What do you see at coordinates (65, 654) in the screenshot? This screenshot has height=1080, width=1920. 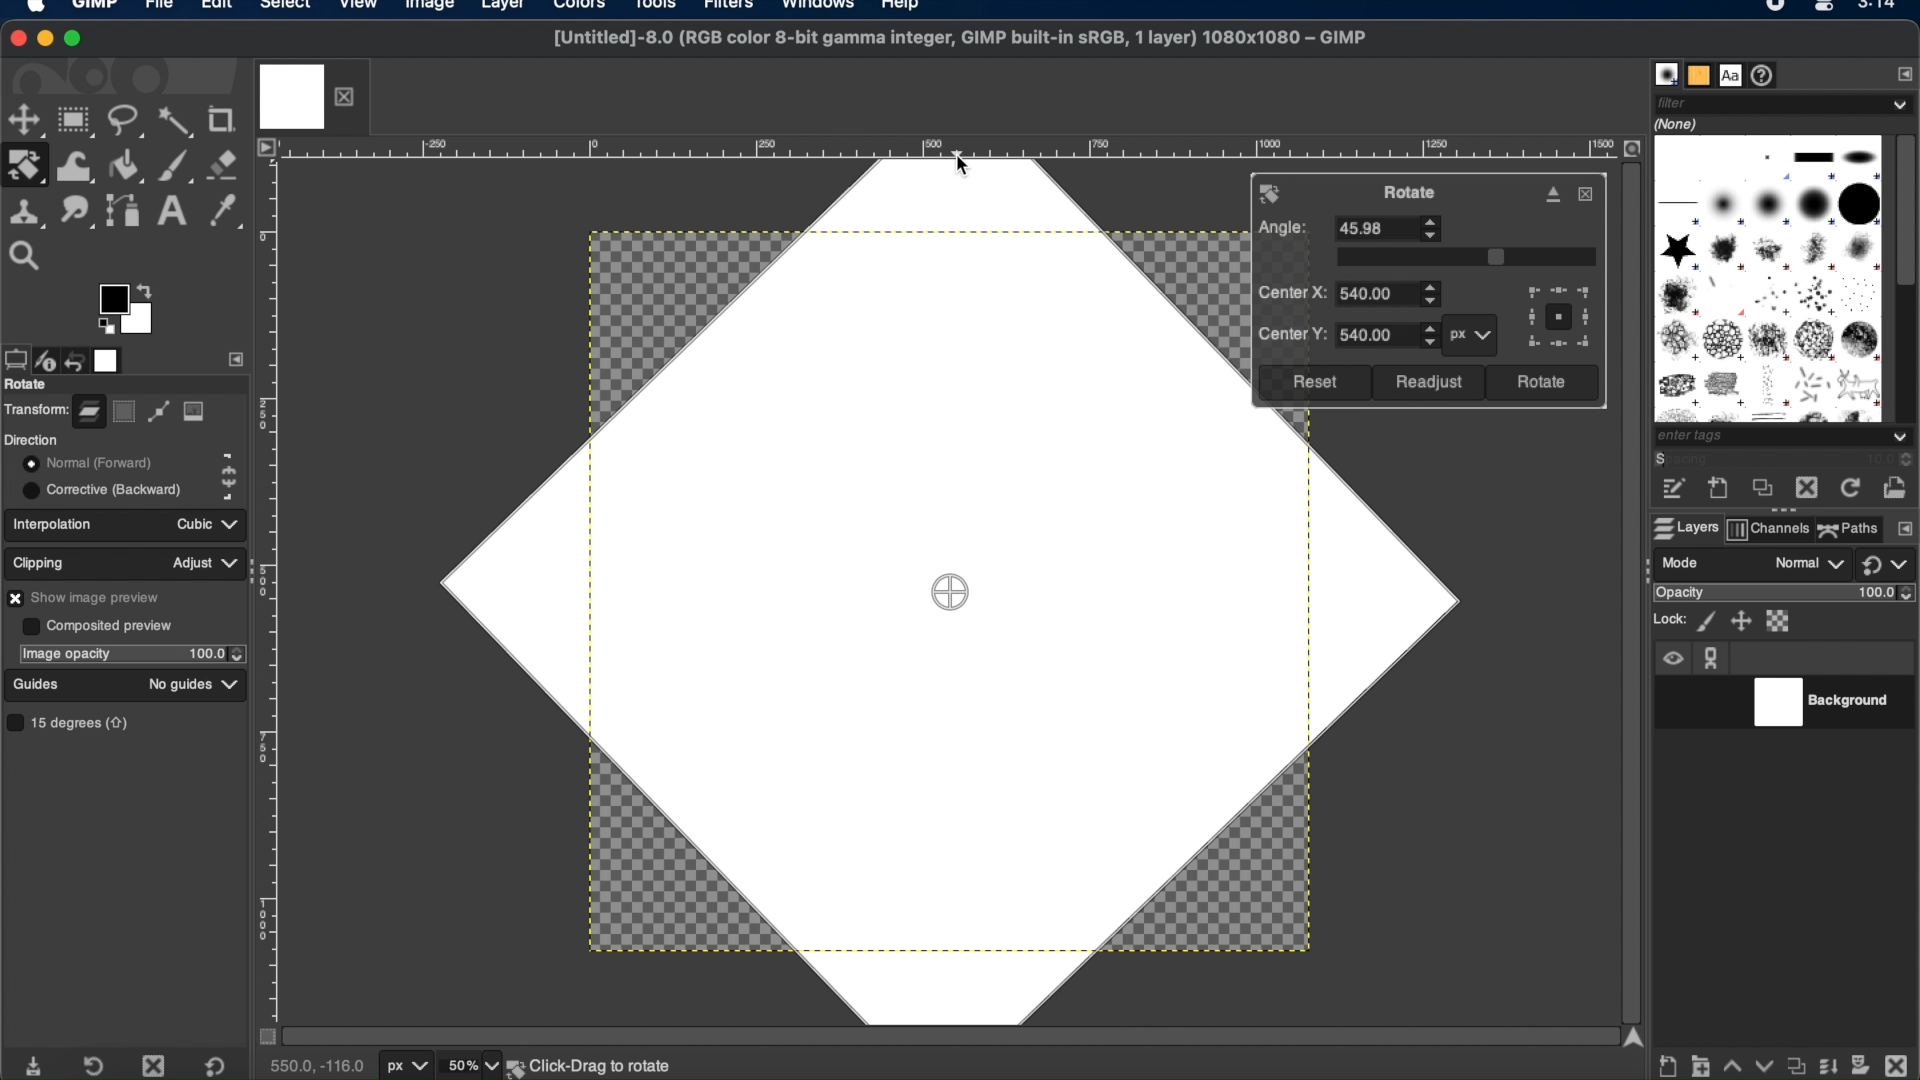 I see `image opacity` at bounding box center [65, 654].